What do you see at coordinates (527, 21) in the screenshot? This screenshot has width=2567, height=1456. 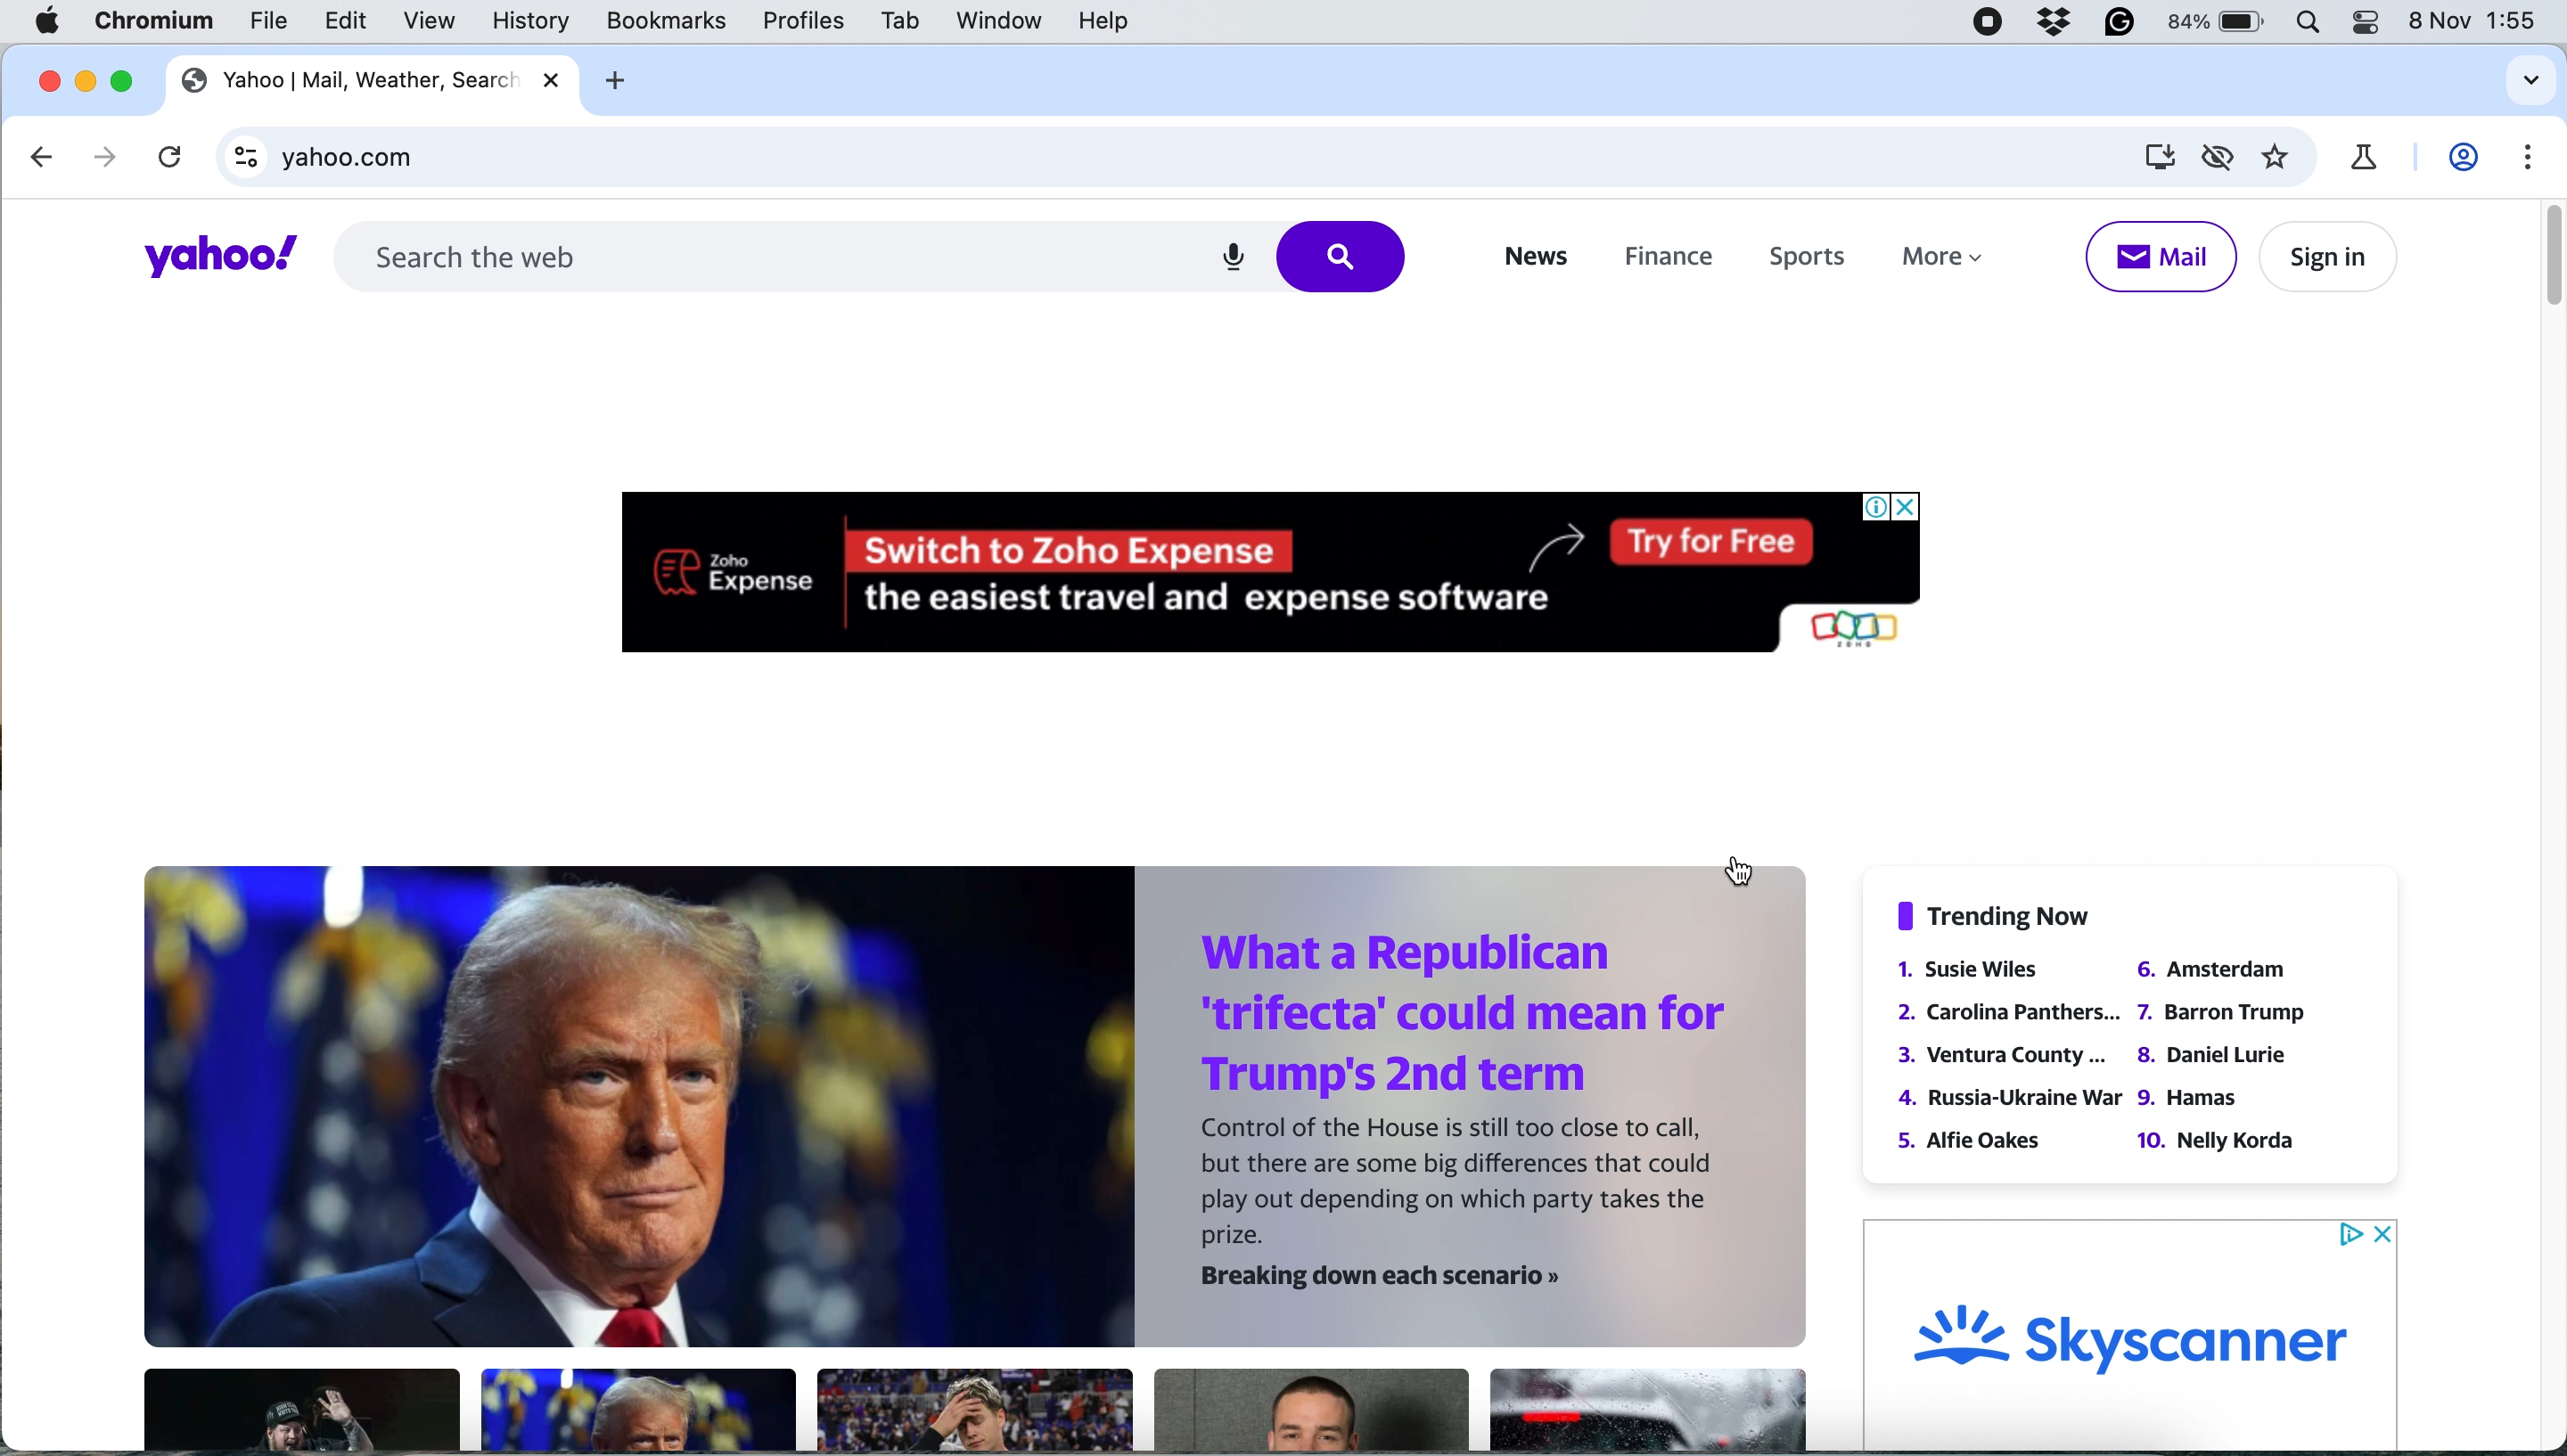 I see `history` at bounding box center [527, 21].